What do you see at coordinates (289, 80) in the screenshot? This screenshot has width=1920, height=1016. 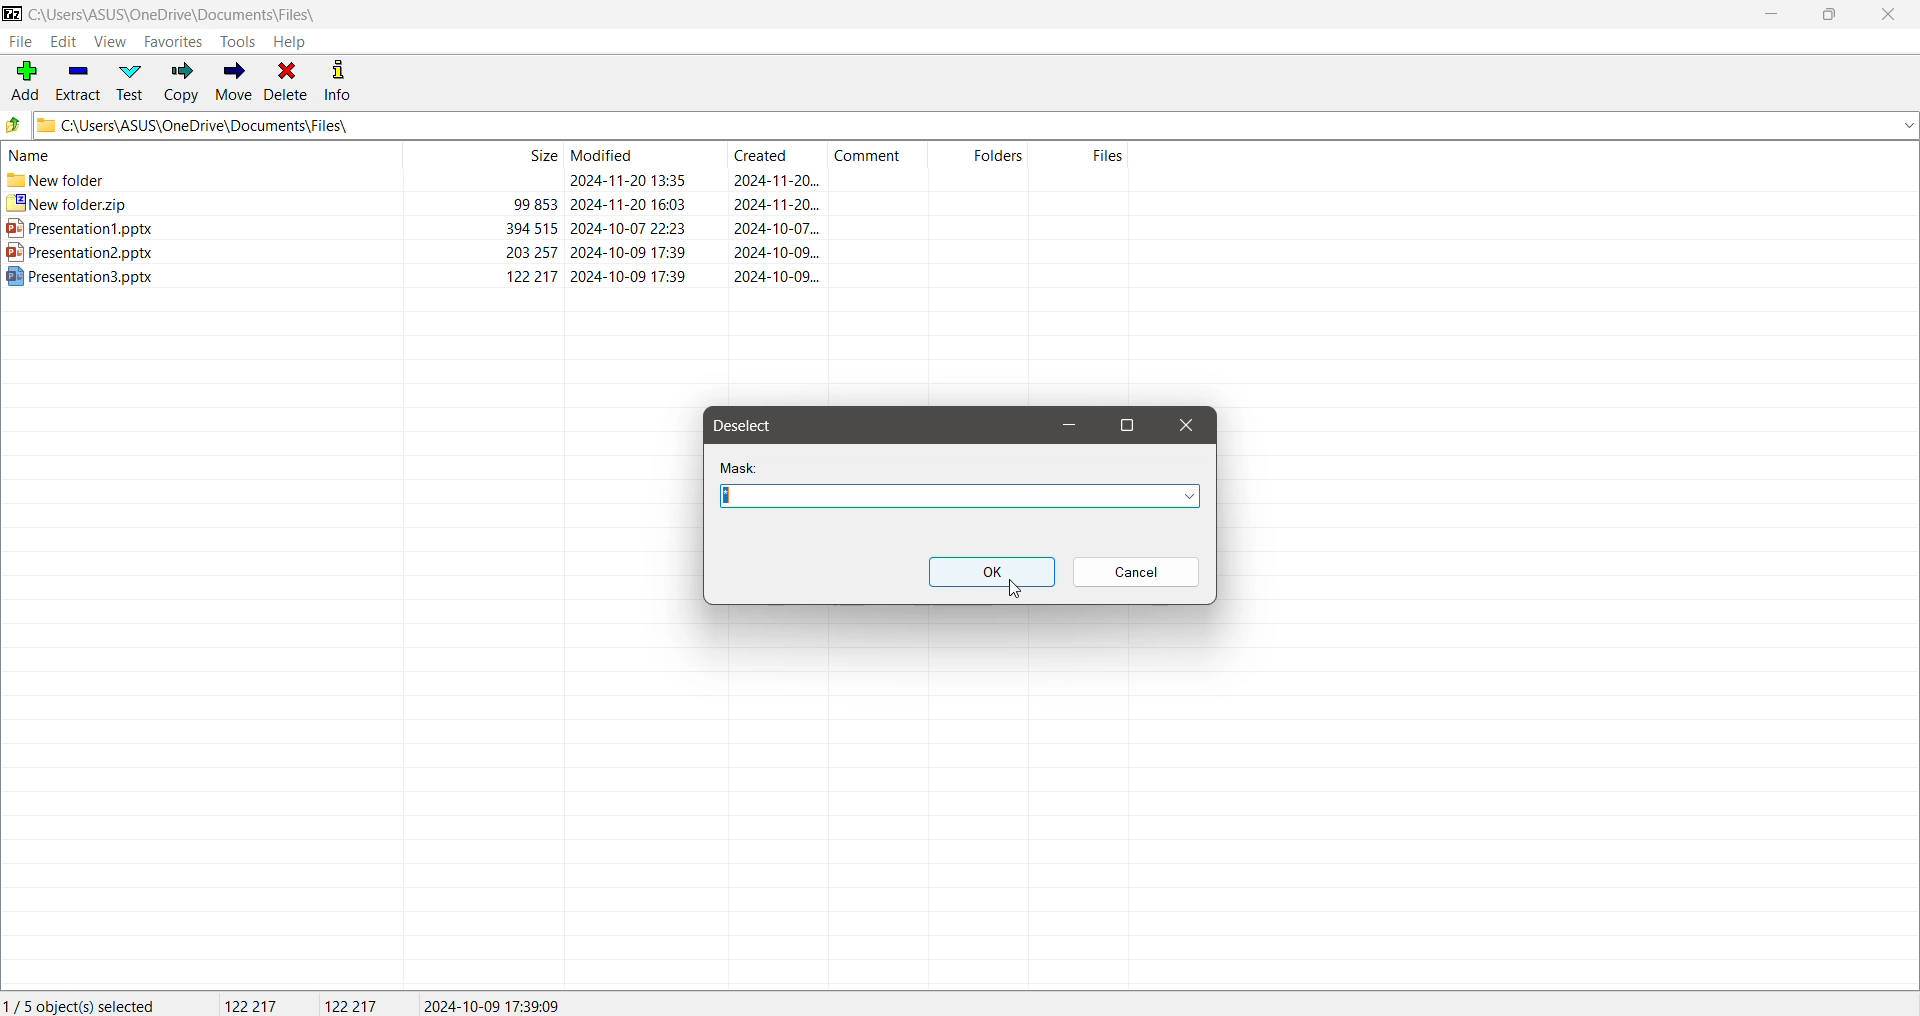 I see `Delete` at bounding box center [289, 80].